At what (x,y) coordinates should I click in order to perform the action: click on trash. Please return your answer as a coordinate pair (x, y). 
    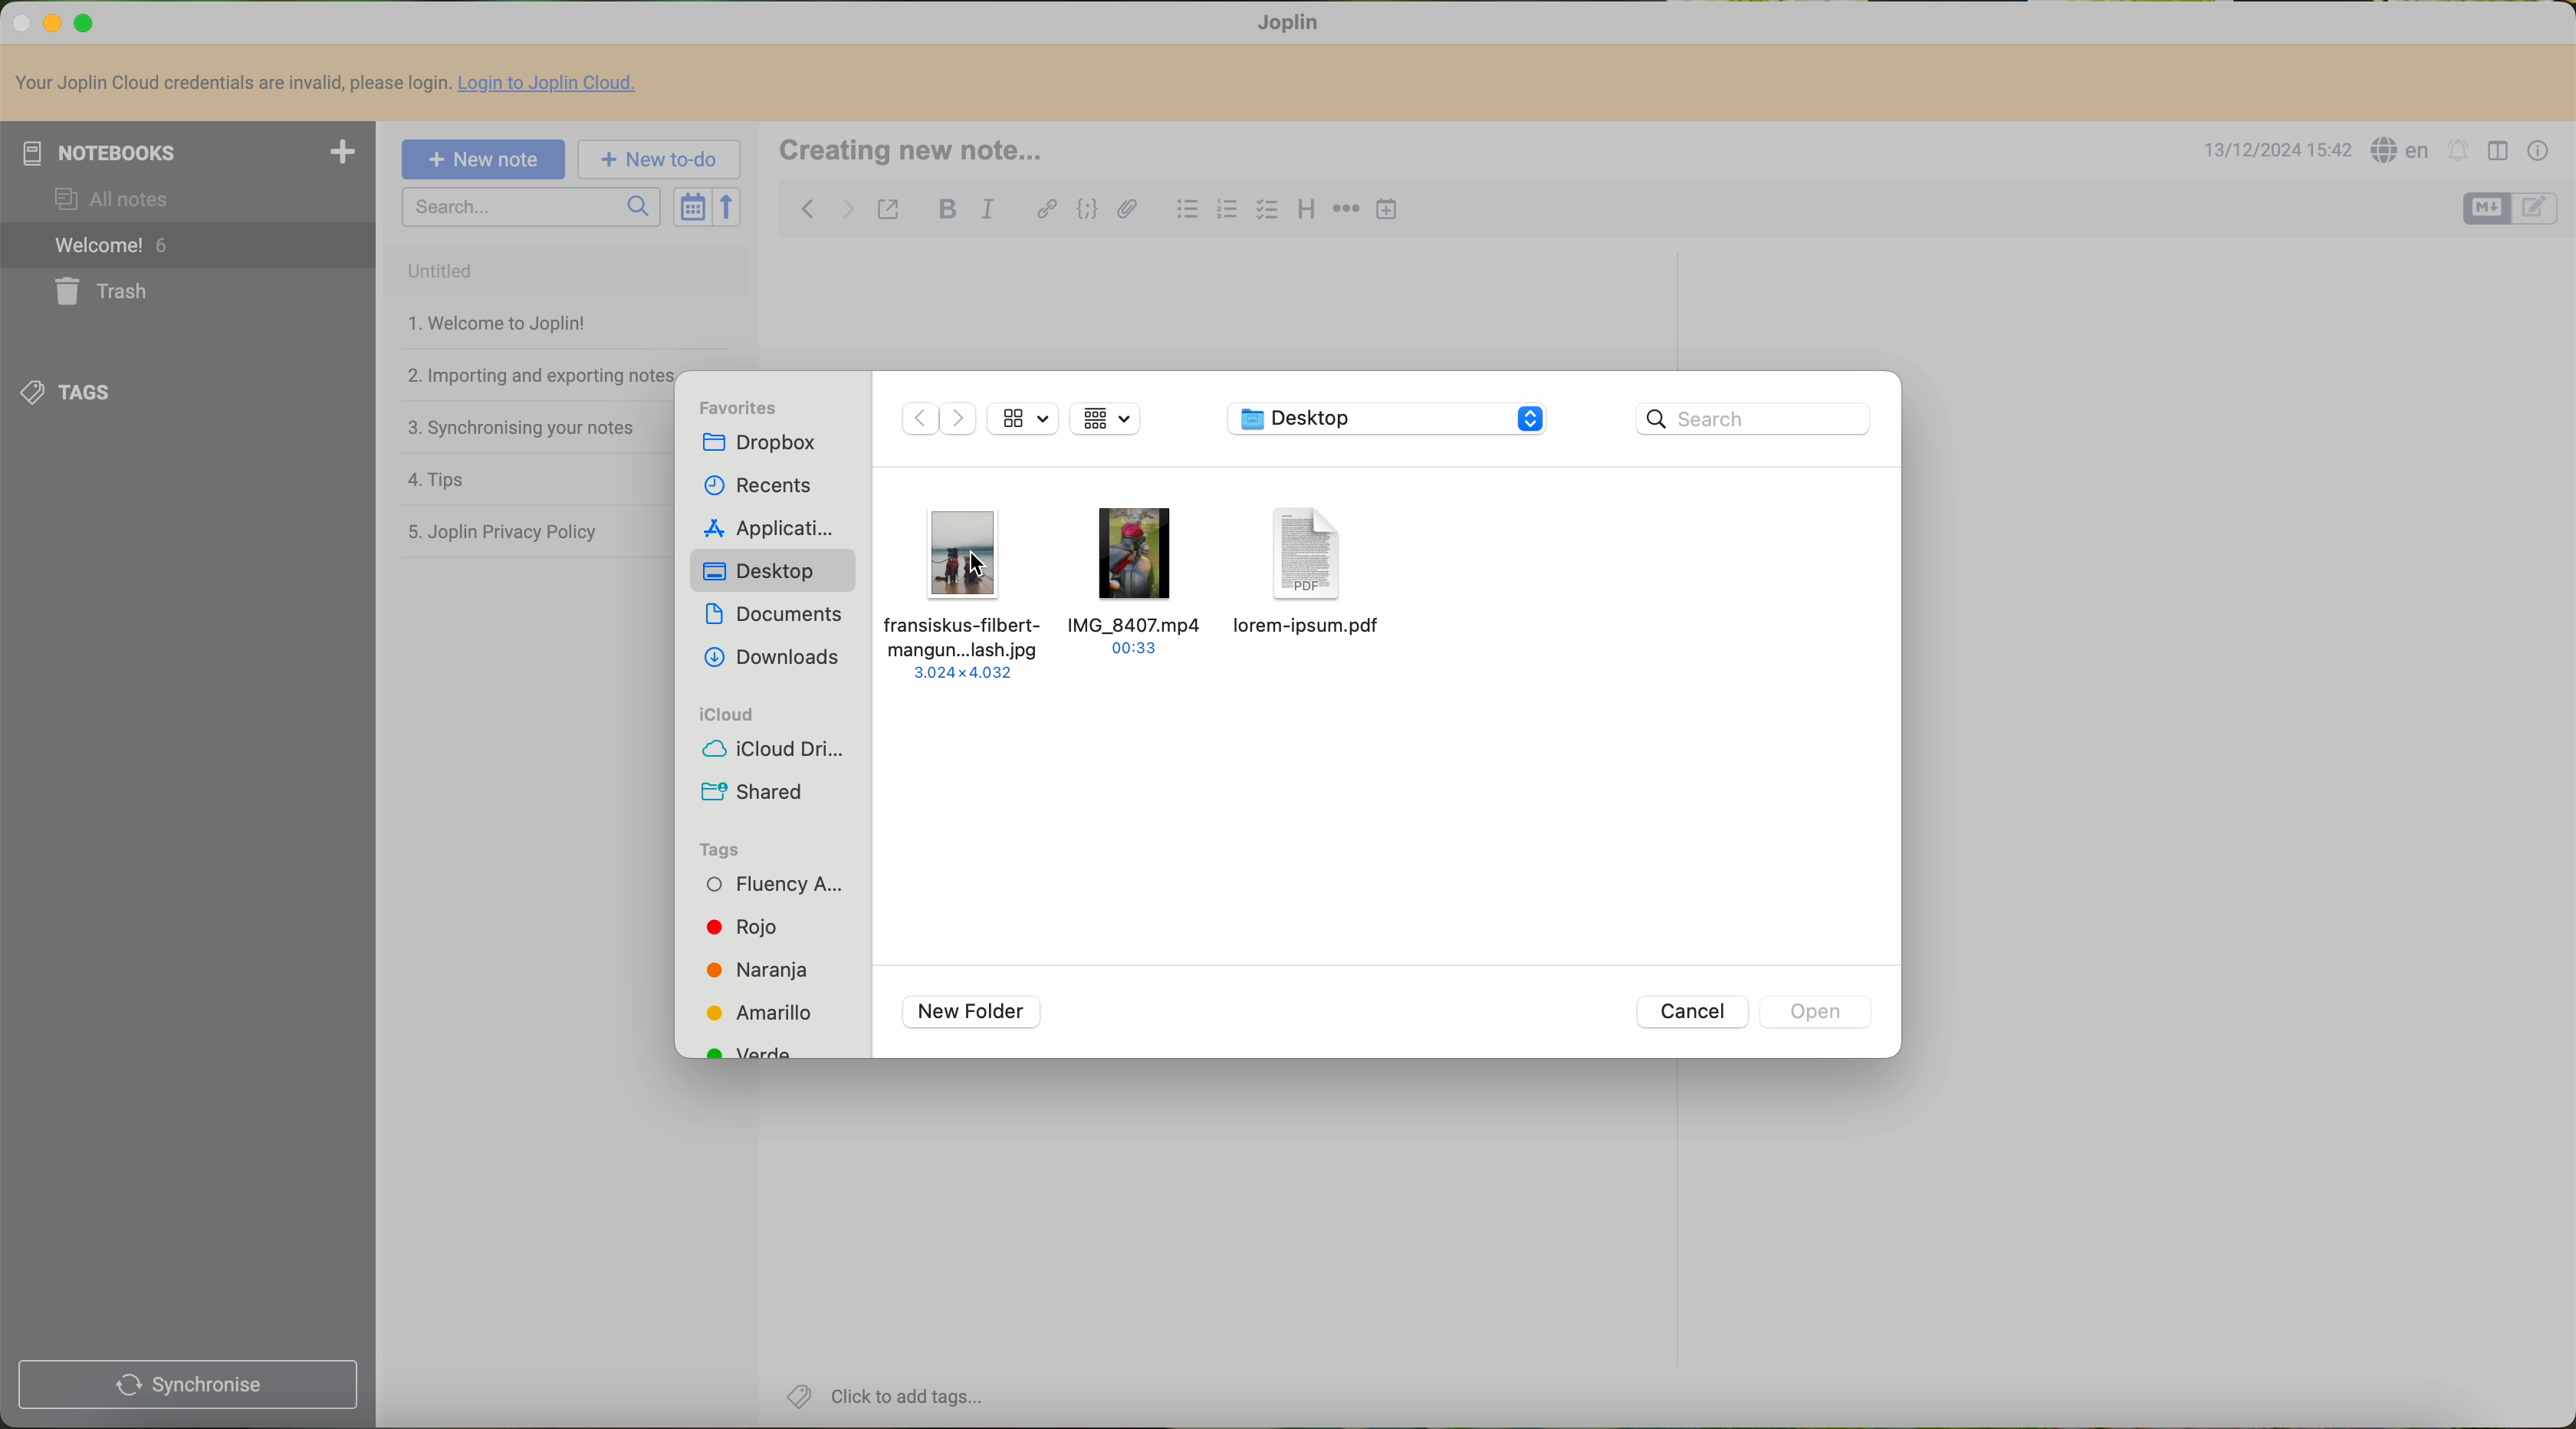
    Looking at the image, I should click on (98, 293).